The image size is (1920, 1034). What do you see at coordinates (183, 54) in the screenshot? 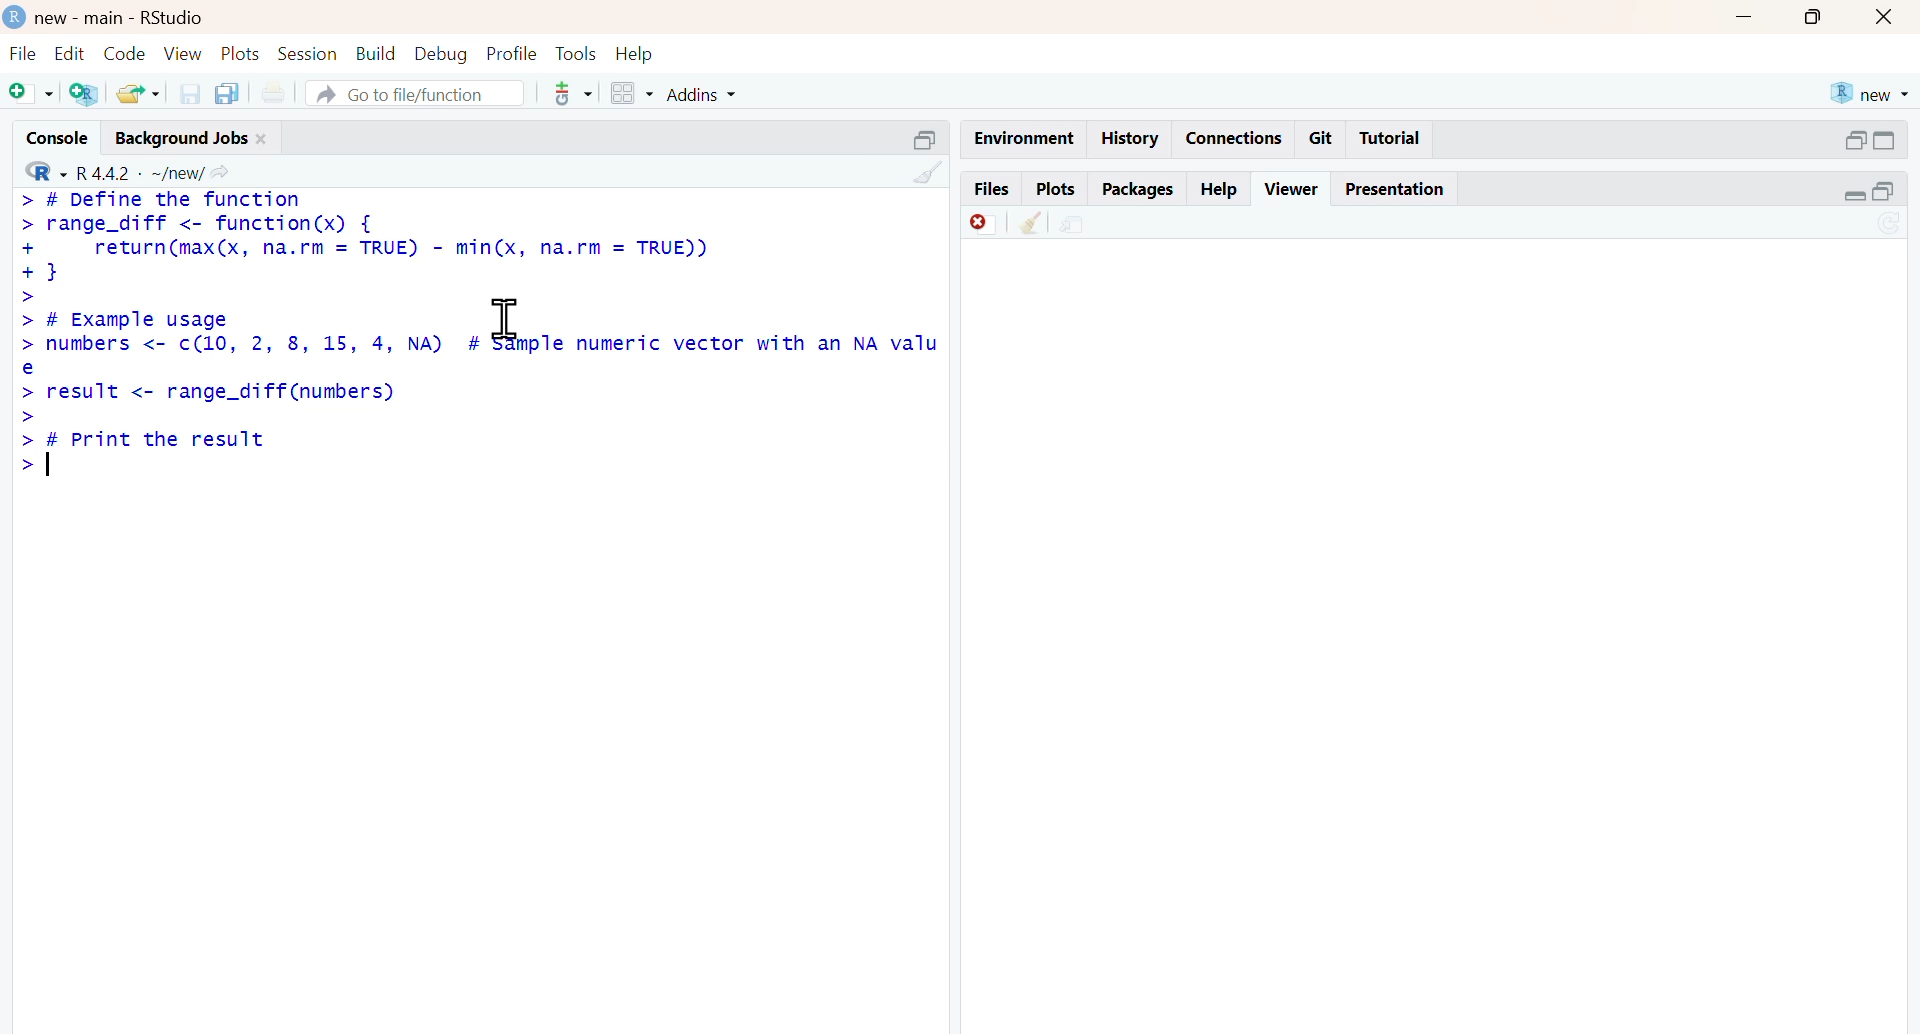
I see `view` at bounding box center [183, 54].